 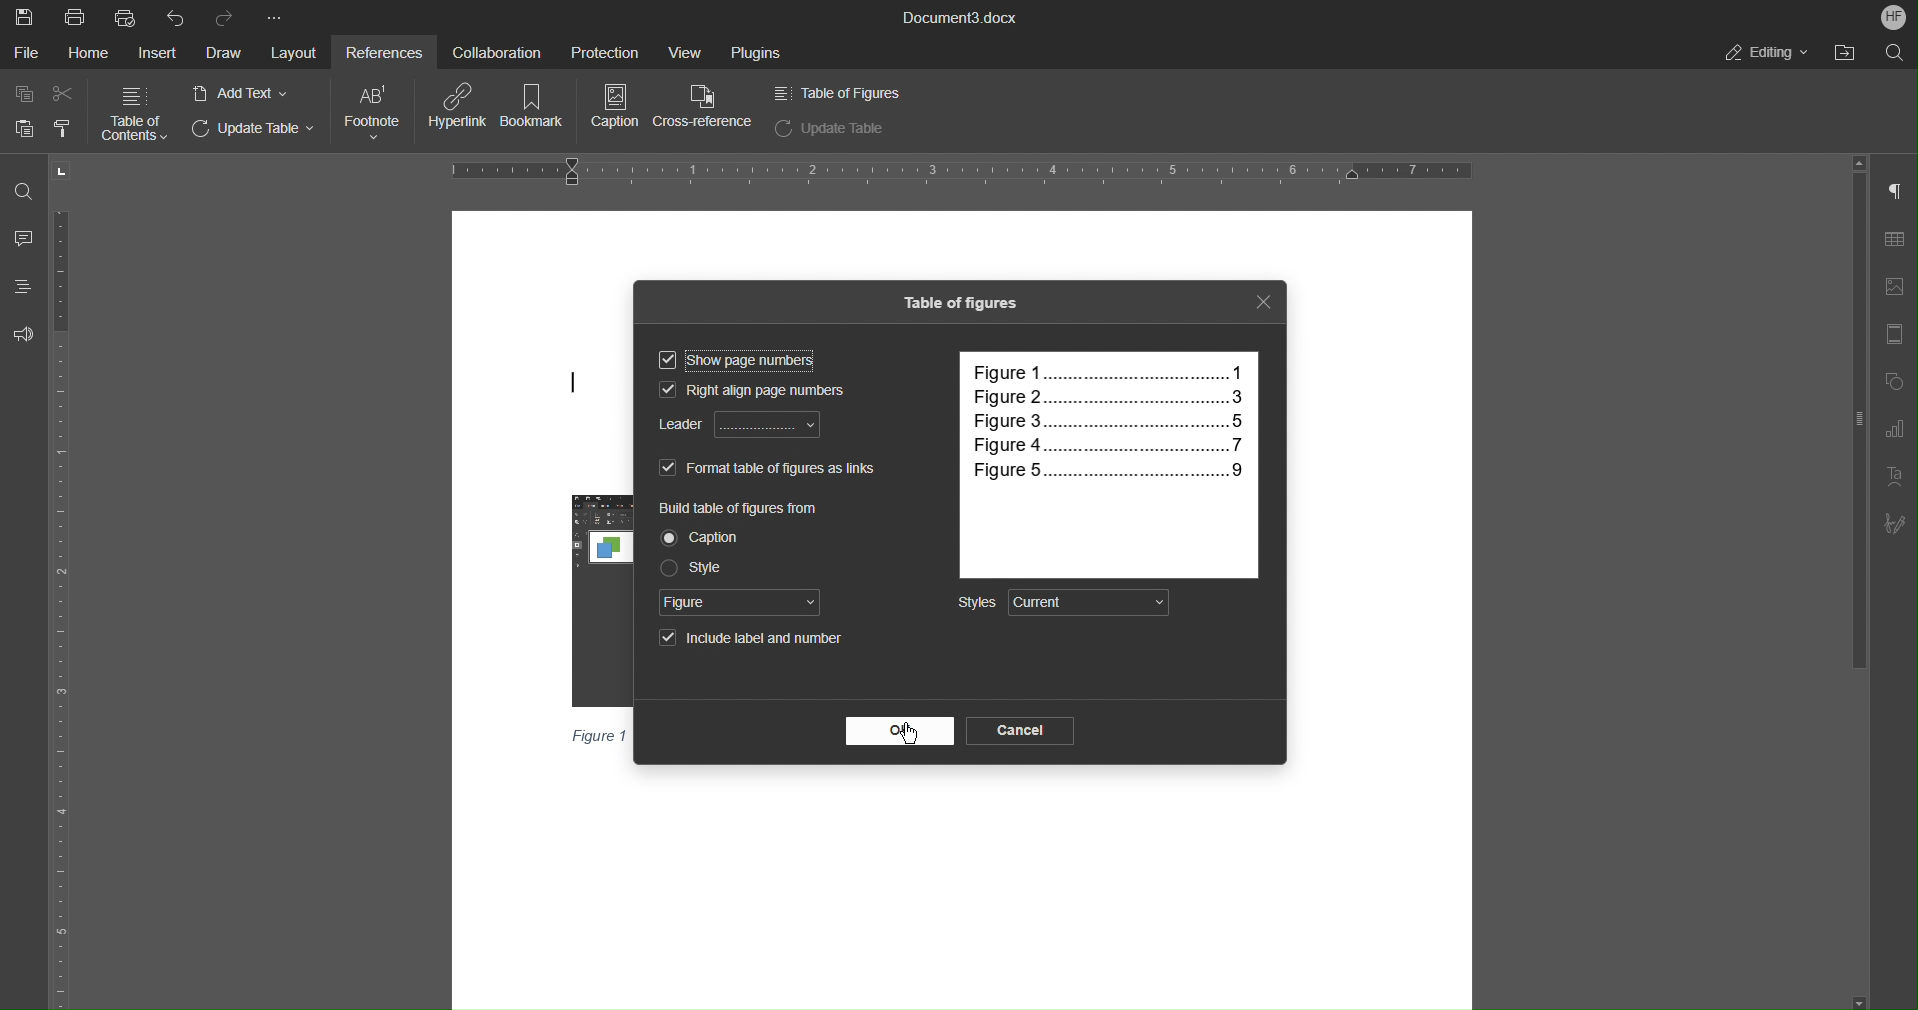 I want to click on Open File Location, so click(x=1852, y=54).